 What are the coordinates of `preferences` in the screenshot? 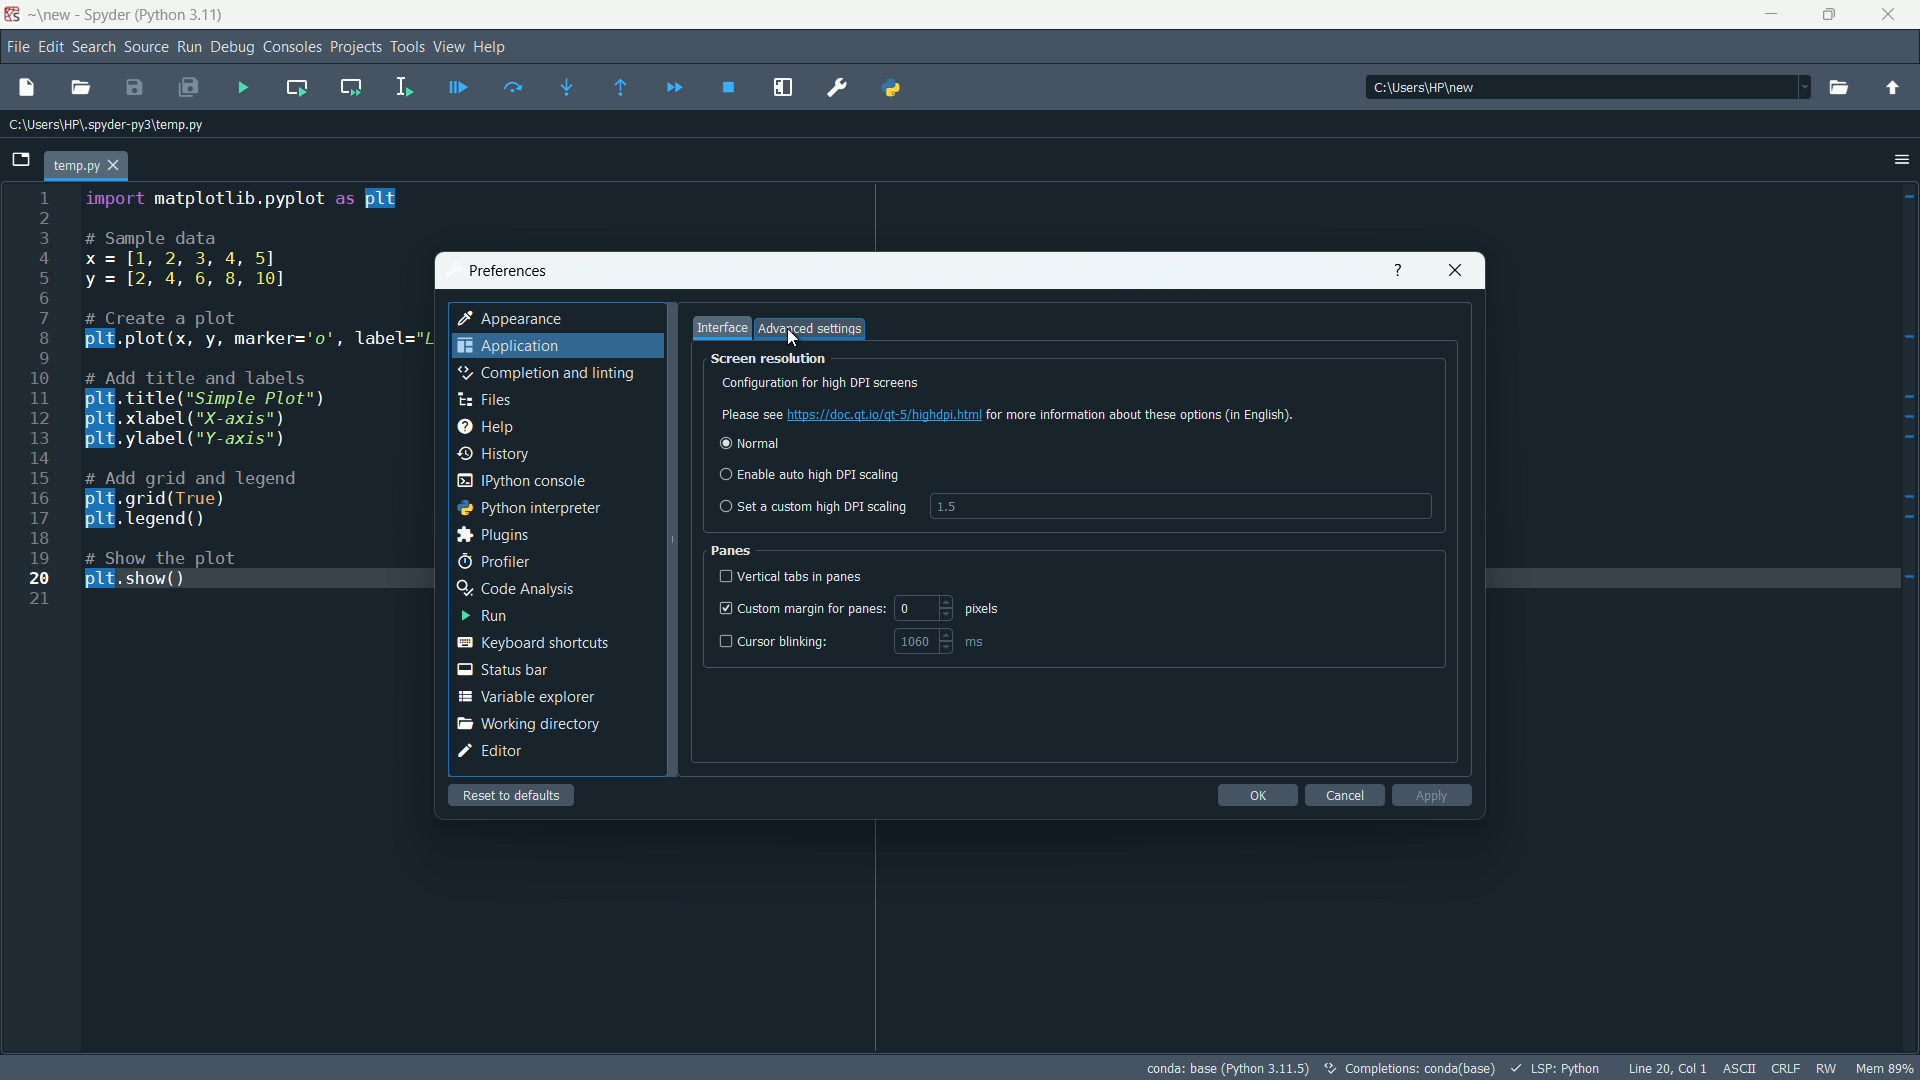 It's located at (509, 270).